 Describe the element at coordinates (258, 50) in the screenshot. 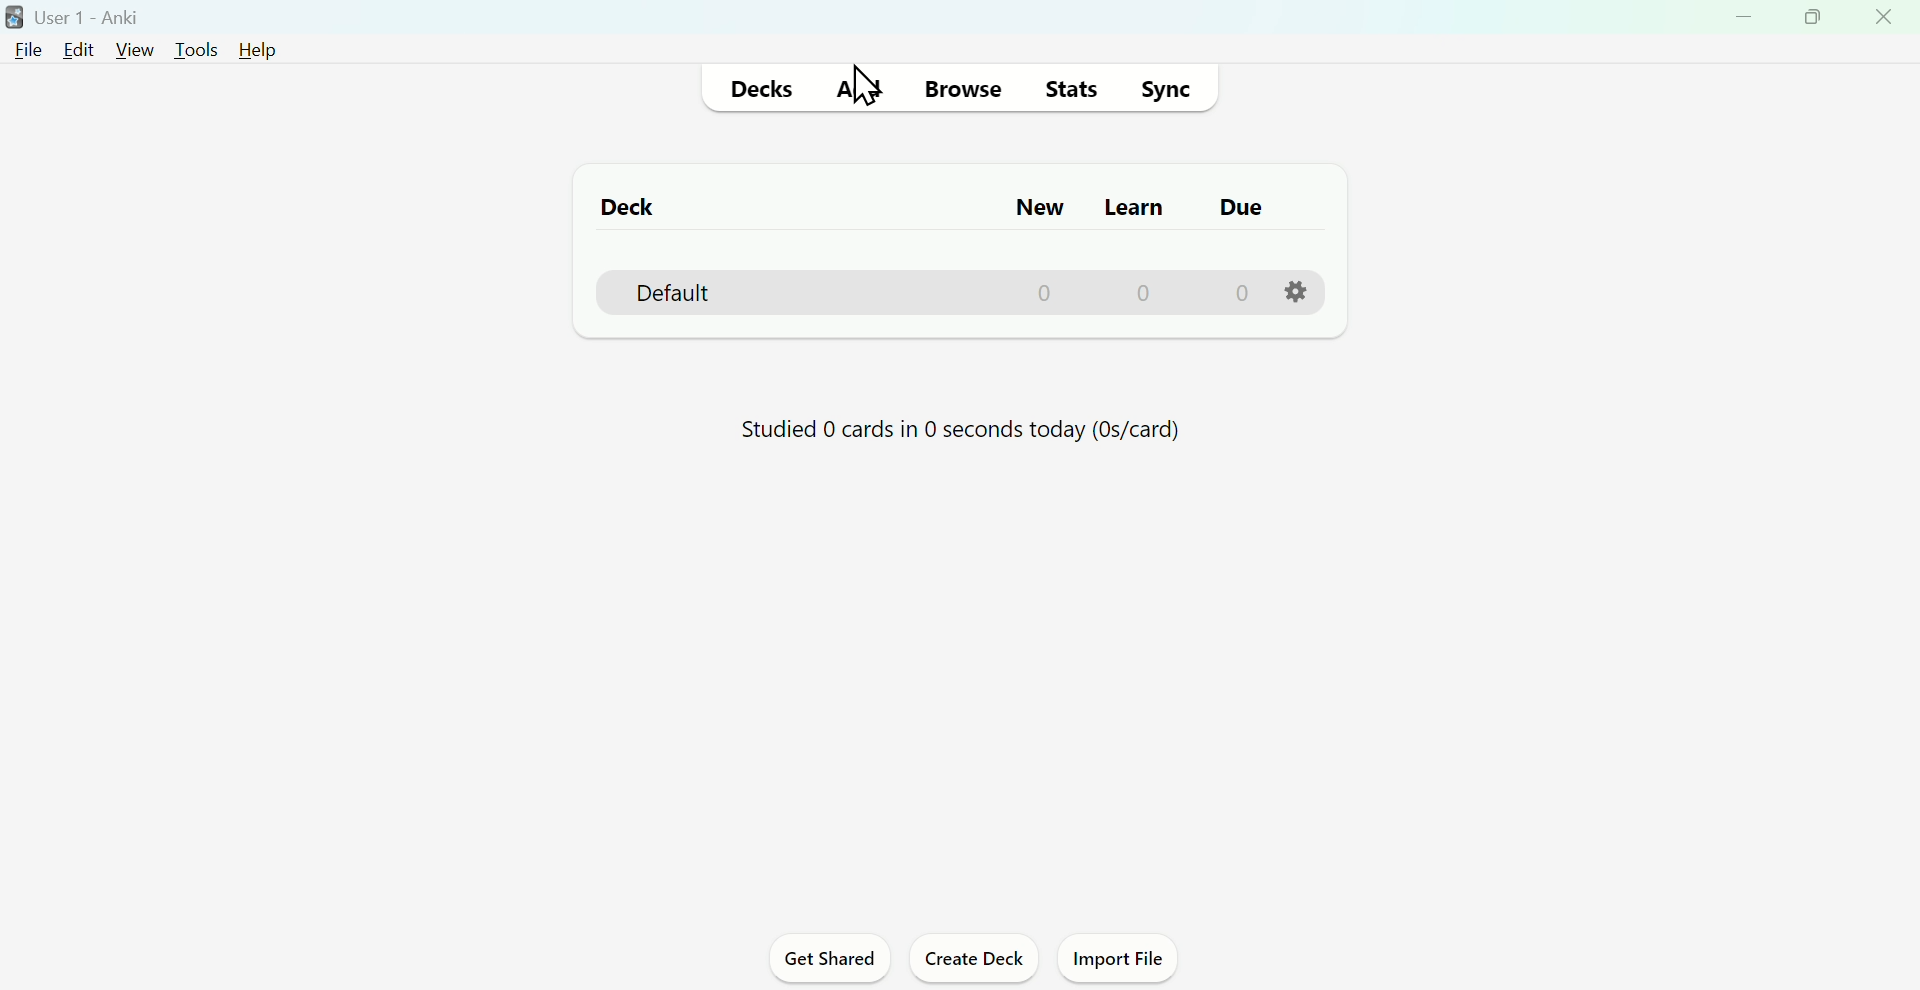

I see `Help` at that location.